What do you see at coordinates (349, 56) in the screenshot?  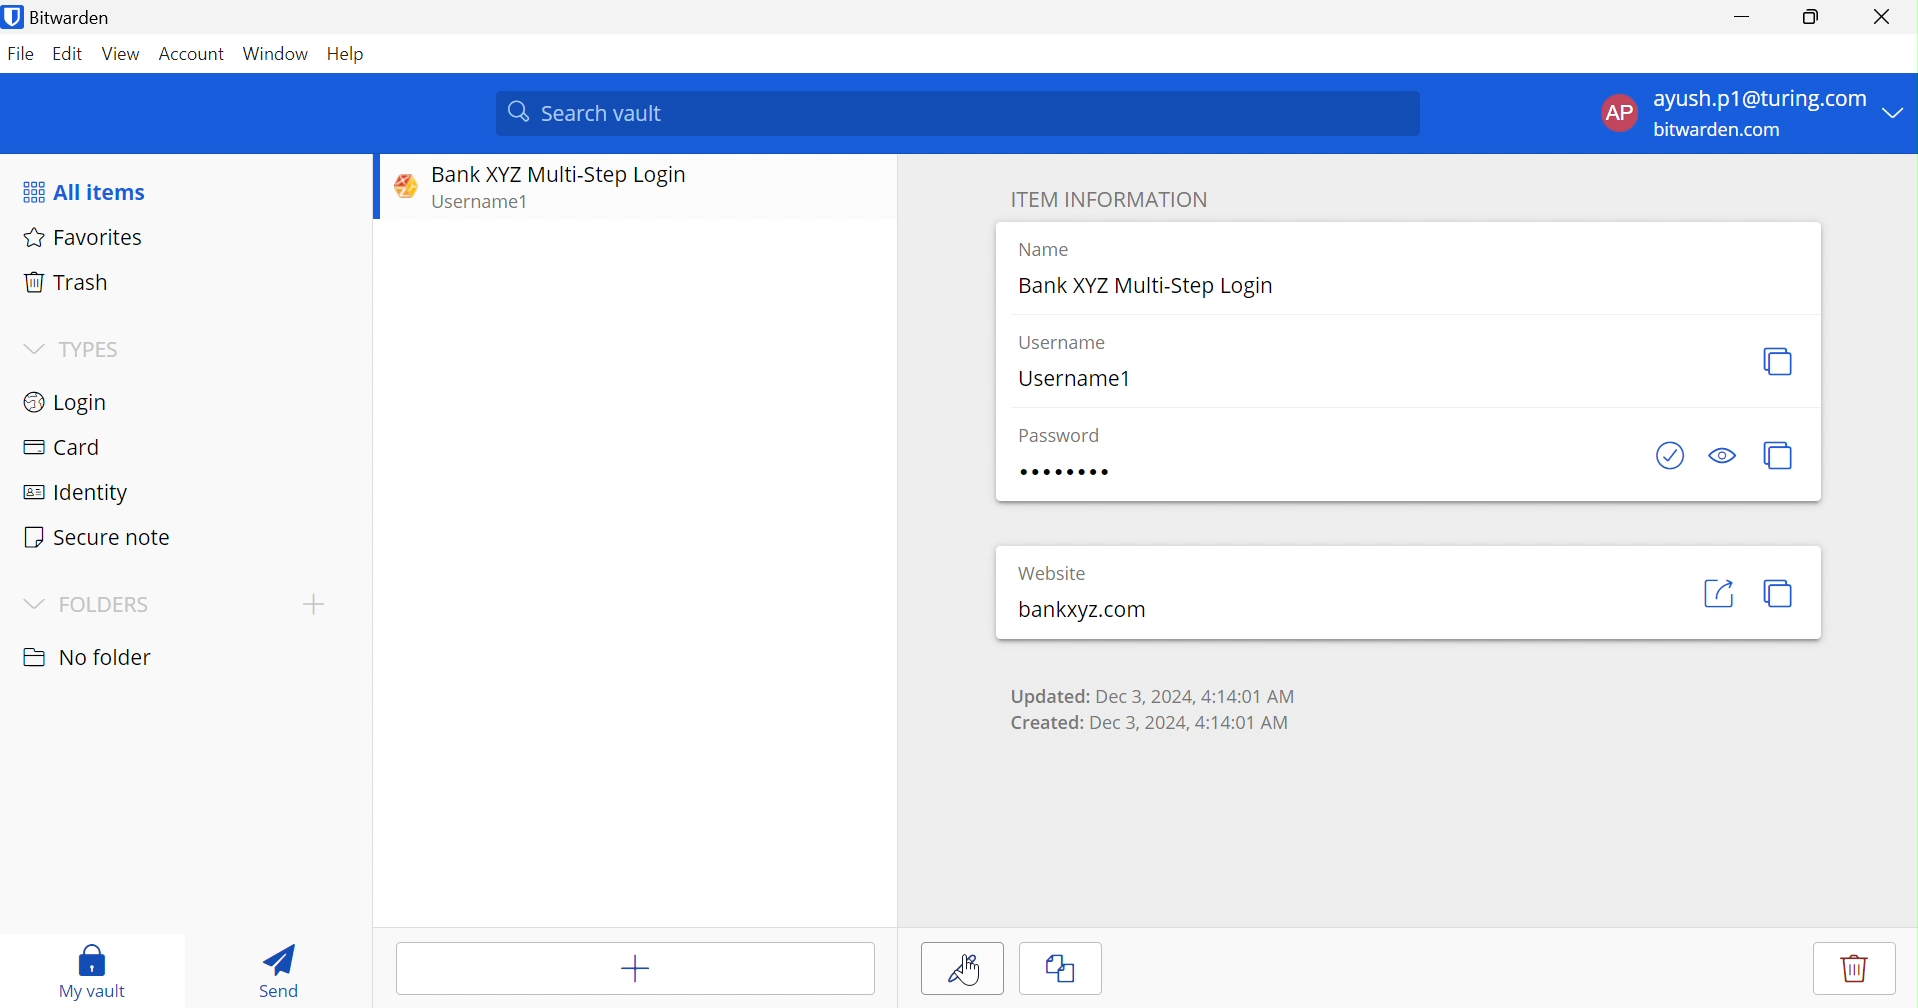 I see `Help` at bounding box center [349, 56].